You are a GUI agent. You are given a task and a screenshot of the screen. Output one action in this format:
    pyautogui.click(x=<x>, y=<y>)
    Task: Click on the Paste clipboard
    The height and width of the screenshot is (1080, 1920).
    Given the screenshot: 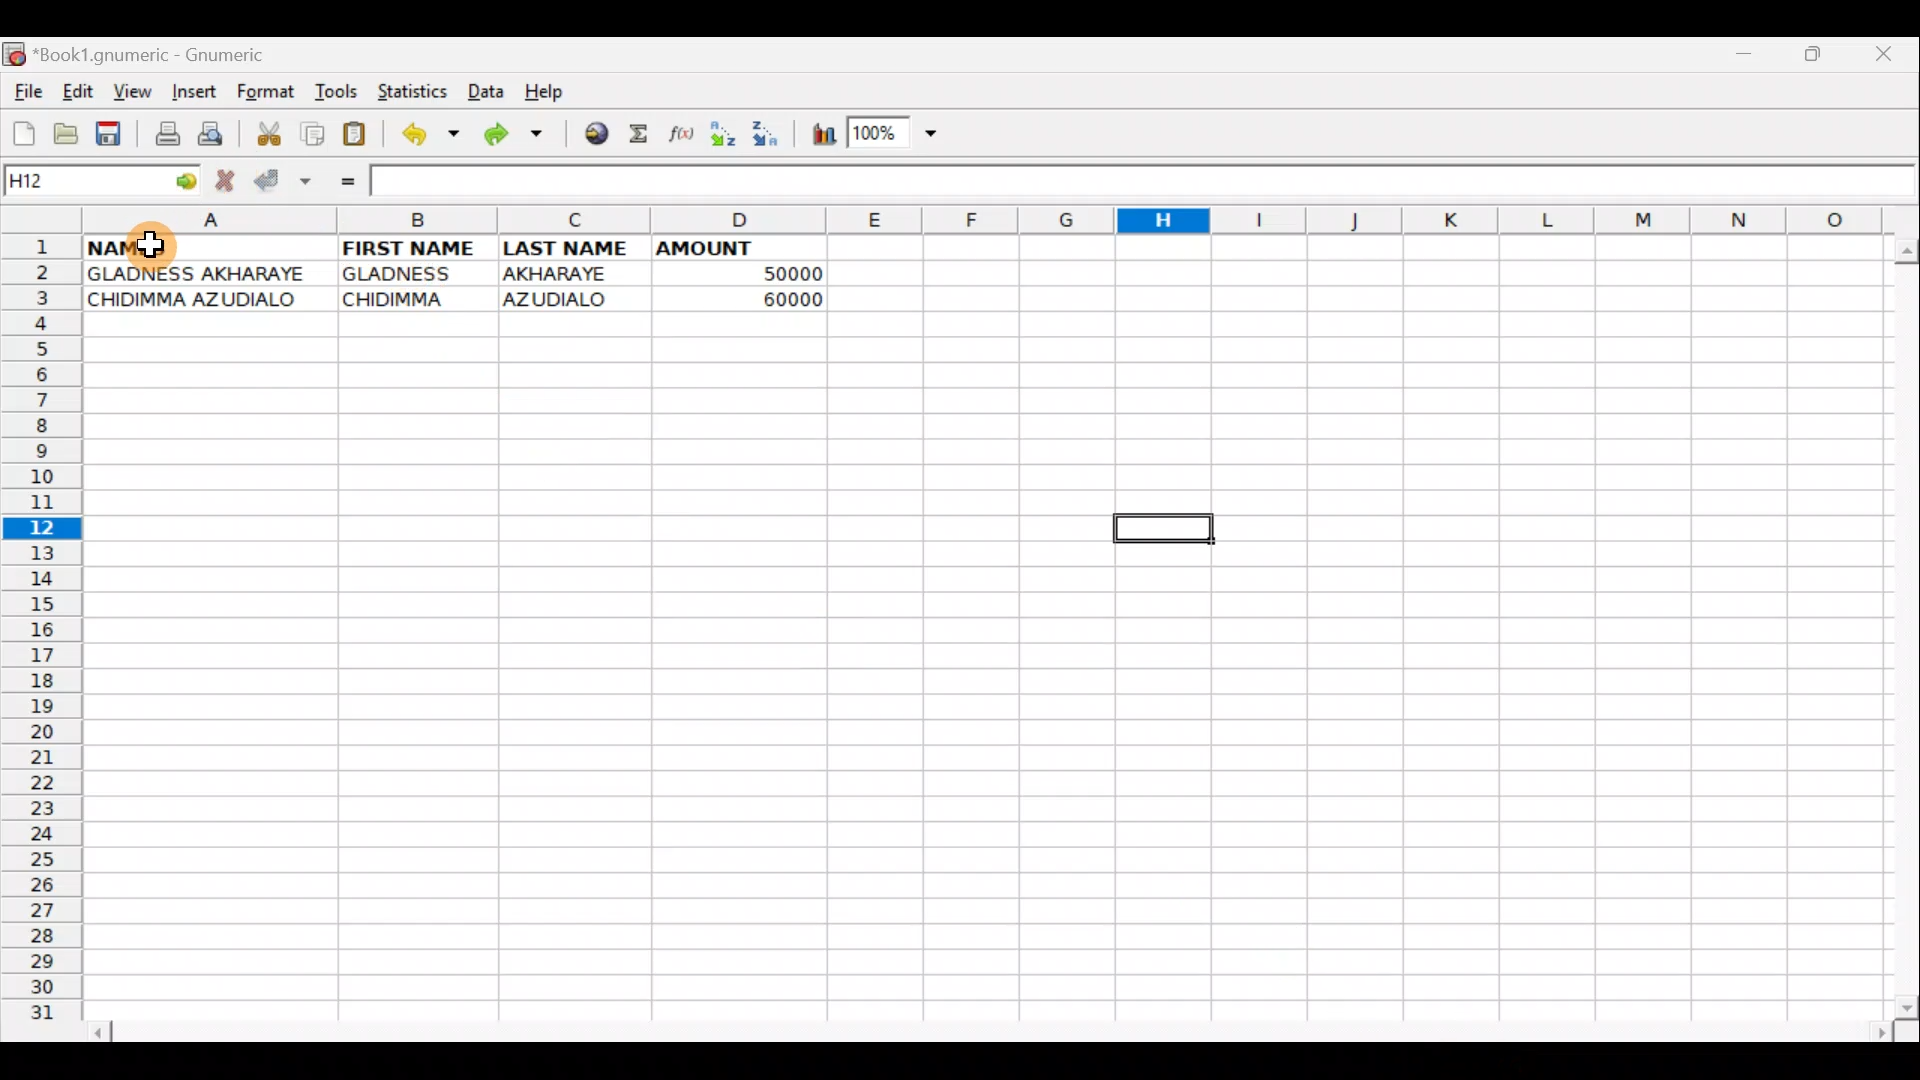 What is the action you would take?
    pyautogui.click(x=354, y=136)
    